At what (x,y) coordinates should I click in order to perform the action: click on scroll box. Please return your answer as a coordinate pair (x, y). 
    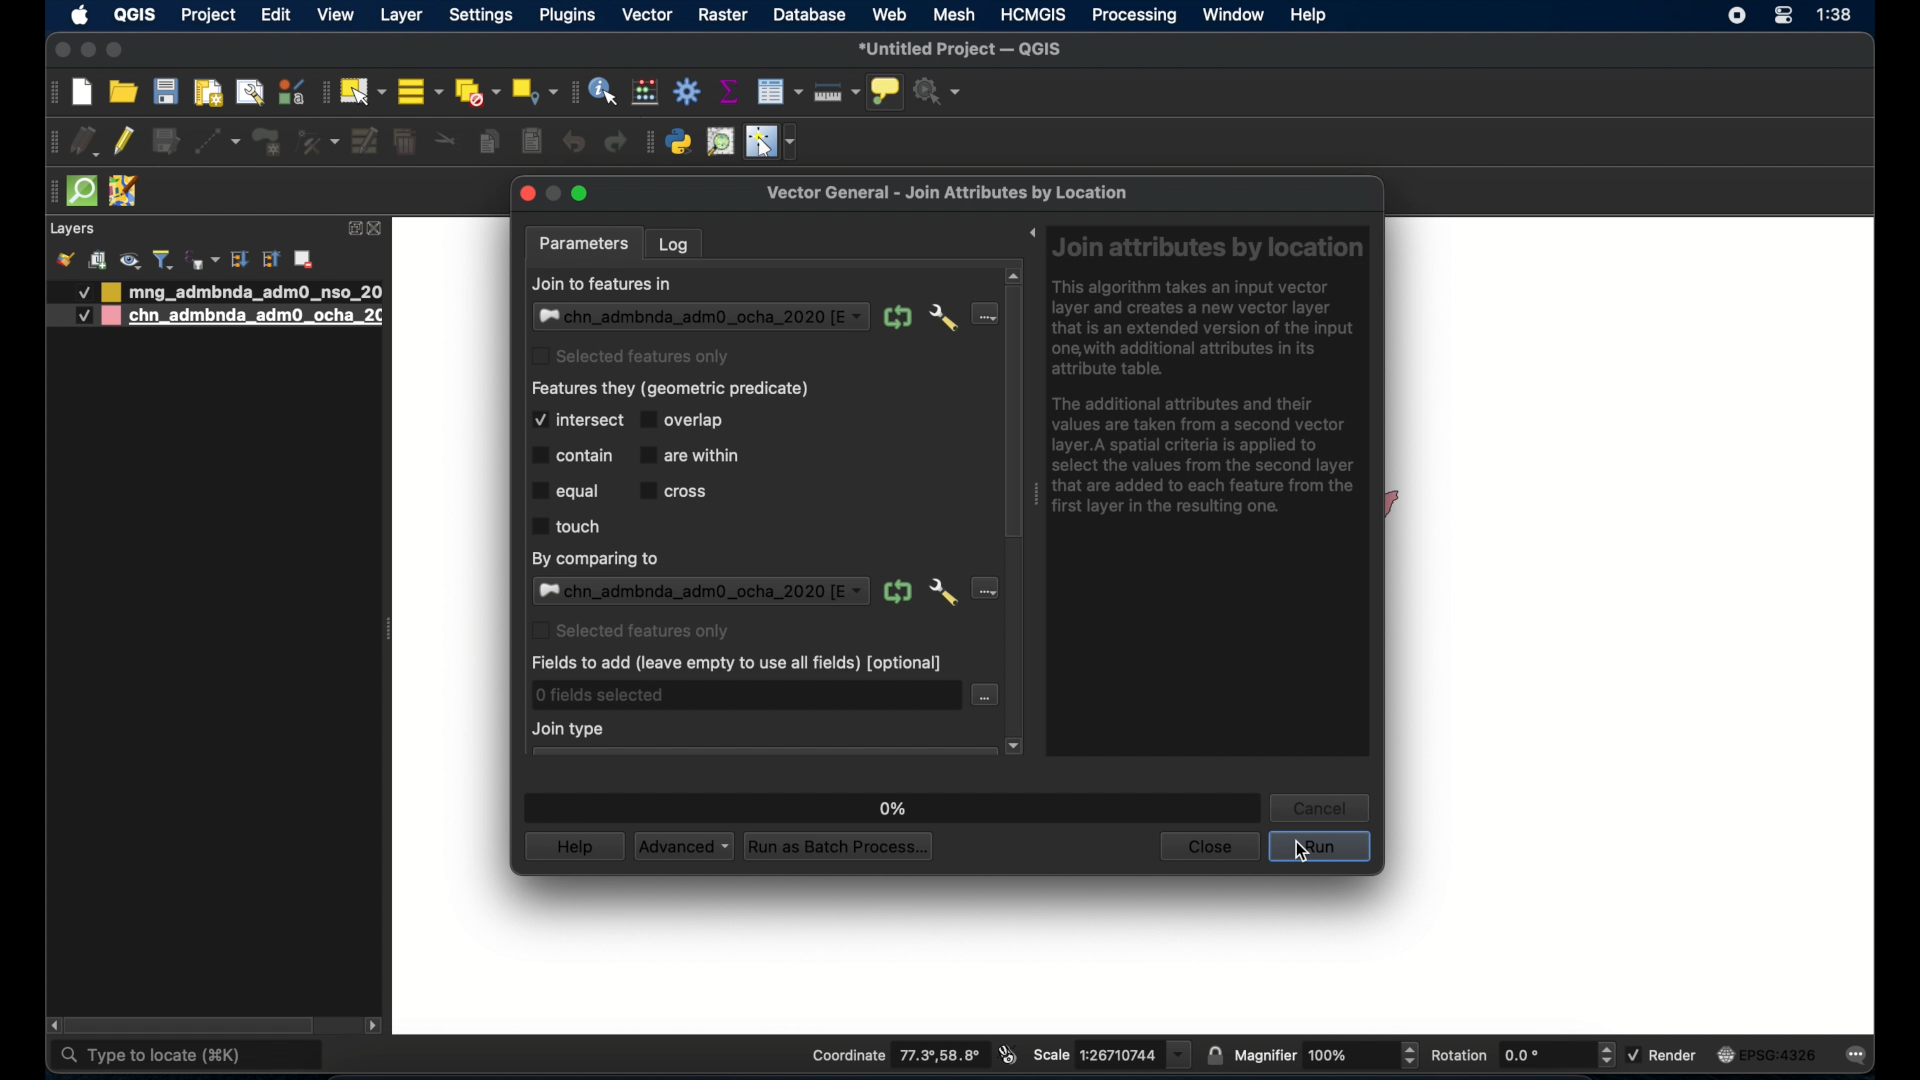
    Looking at the image, I should click on (1013, 411).